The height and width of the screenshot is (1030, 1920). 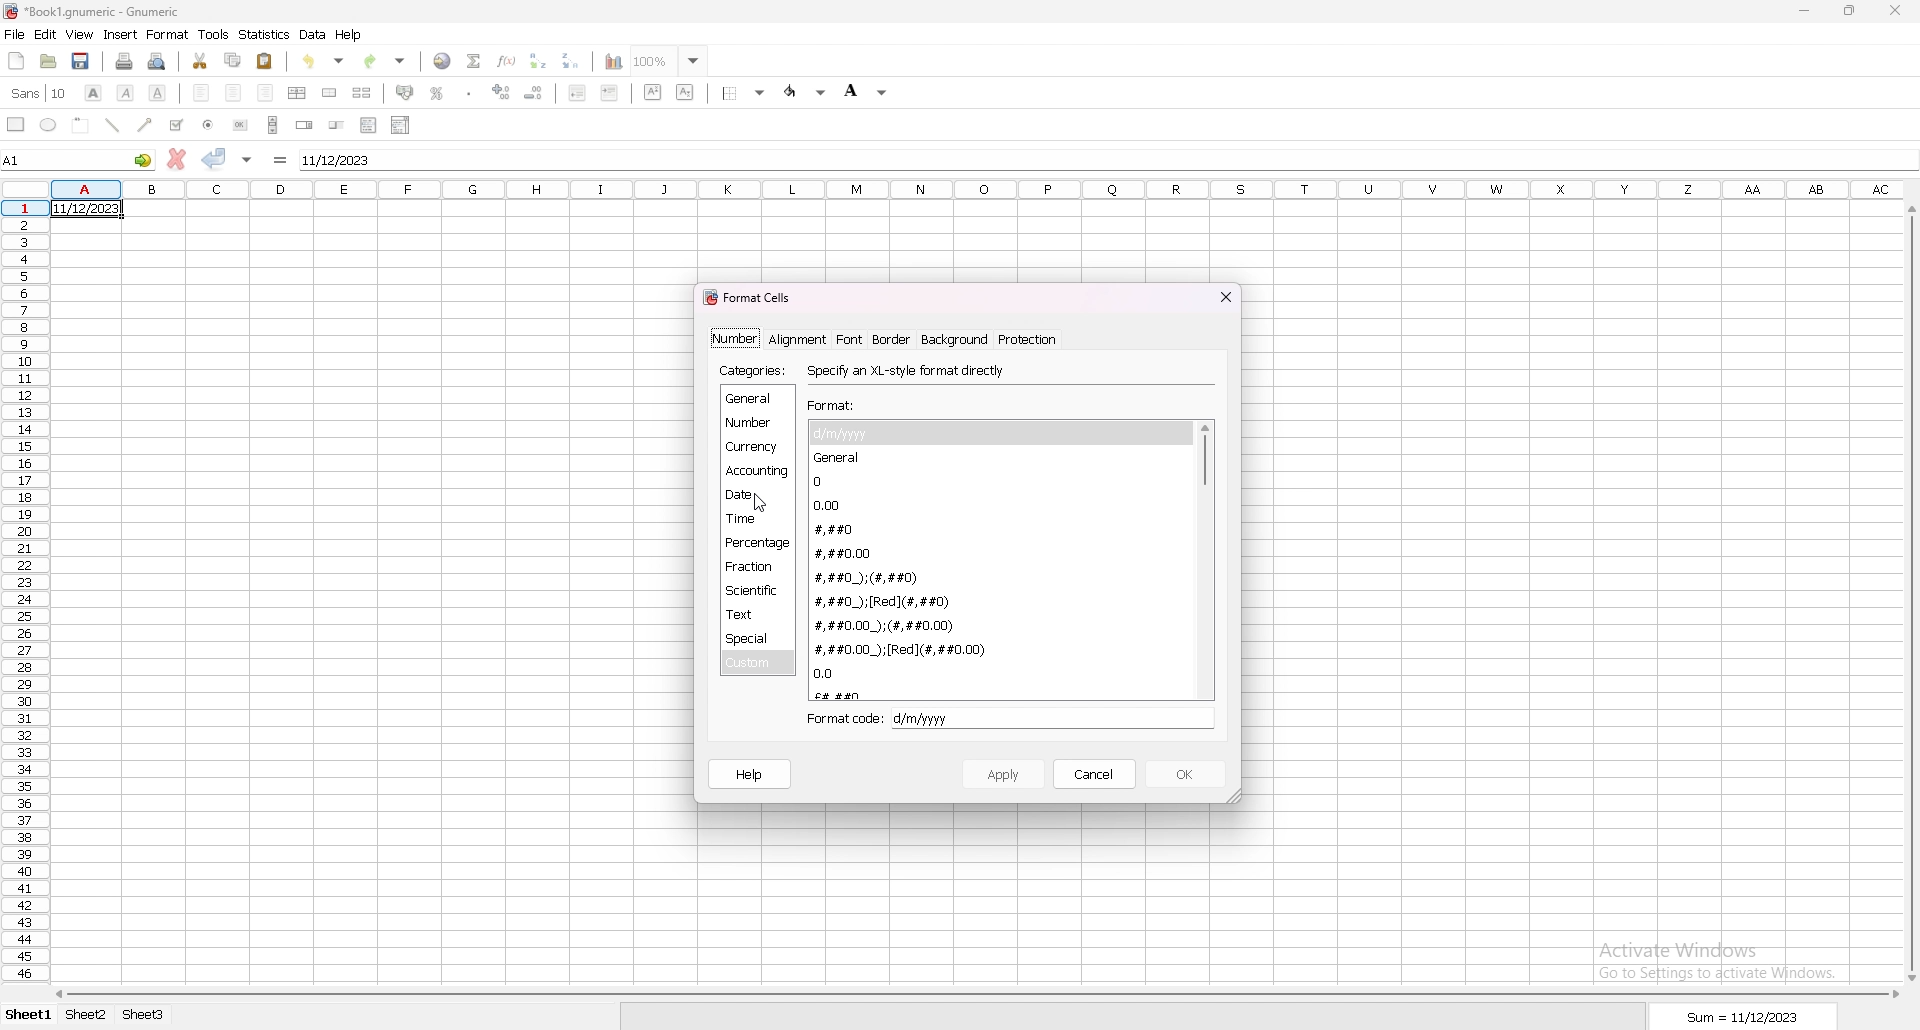 What do you see at coordinates (125, 93) in the screenshot?
I see `italic` at bounding box center [125, 93].